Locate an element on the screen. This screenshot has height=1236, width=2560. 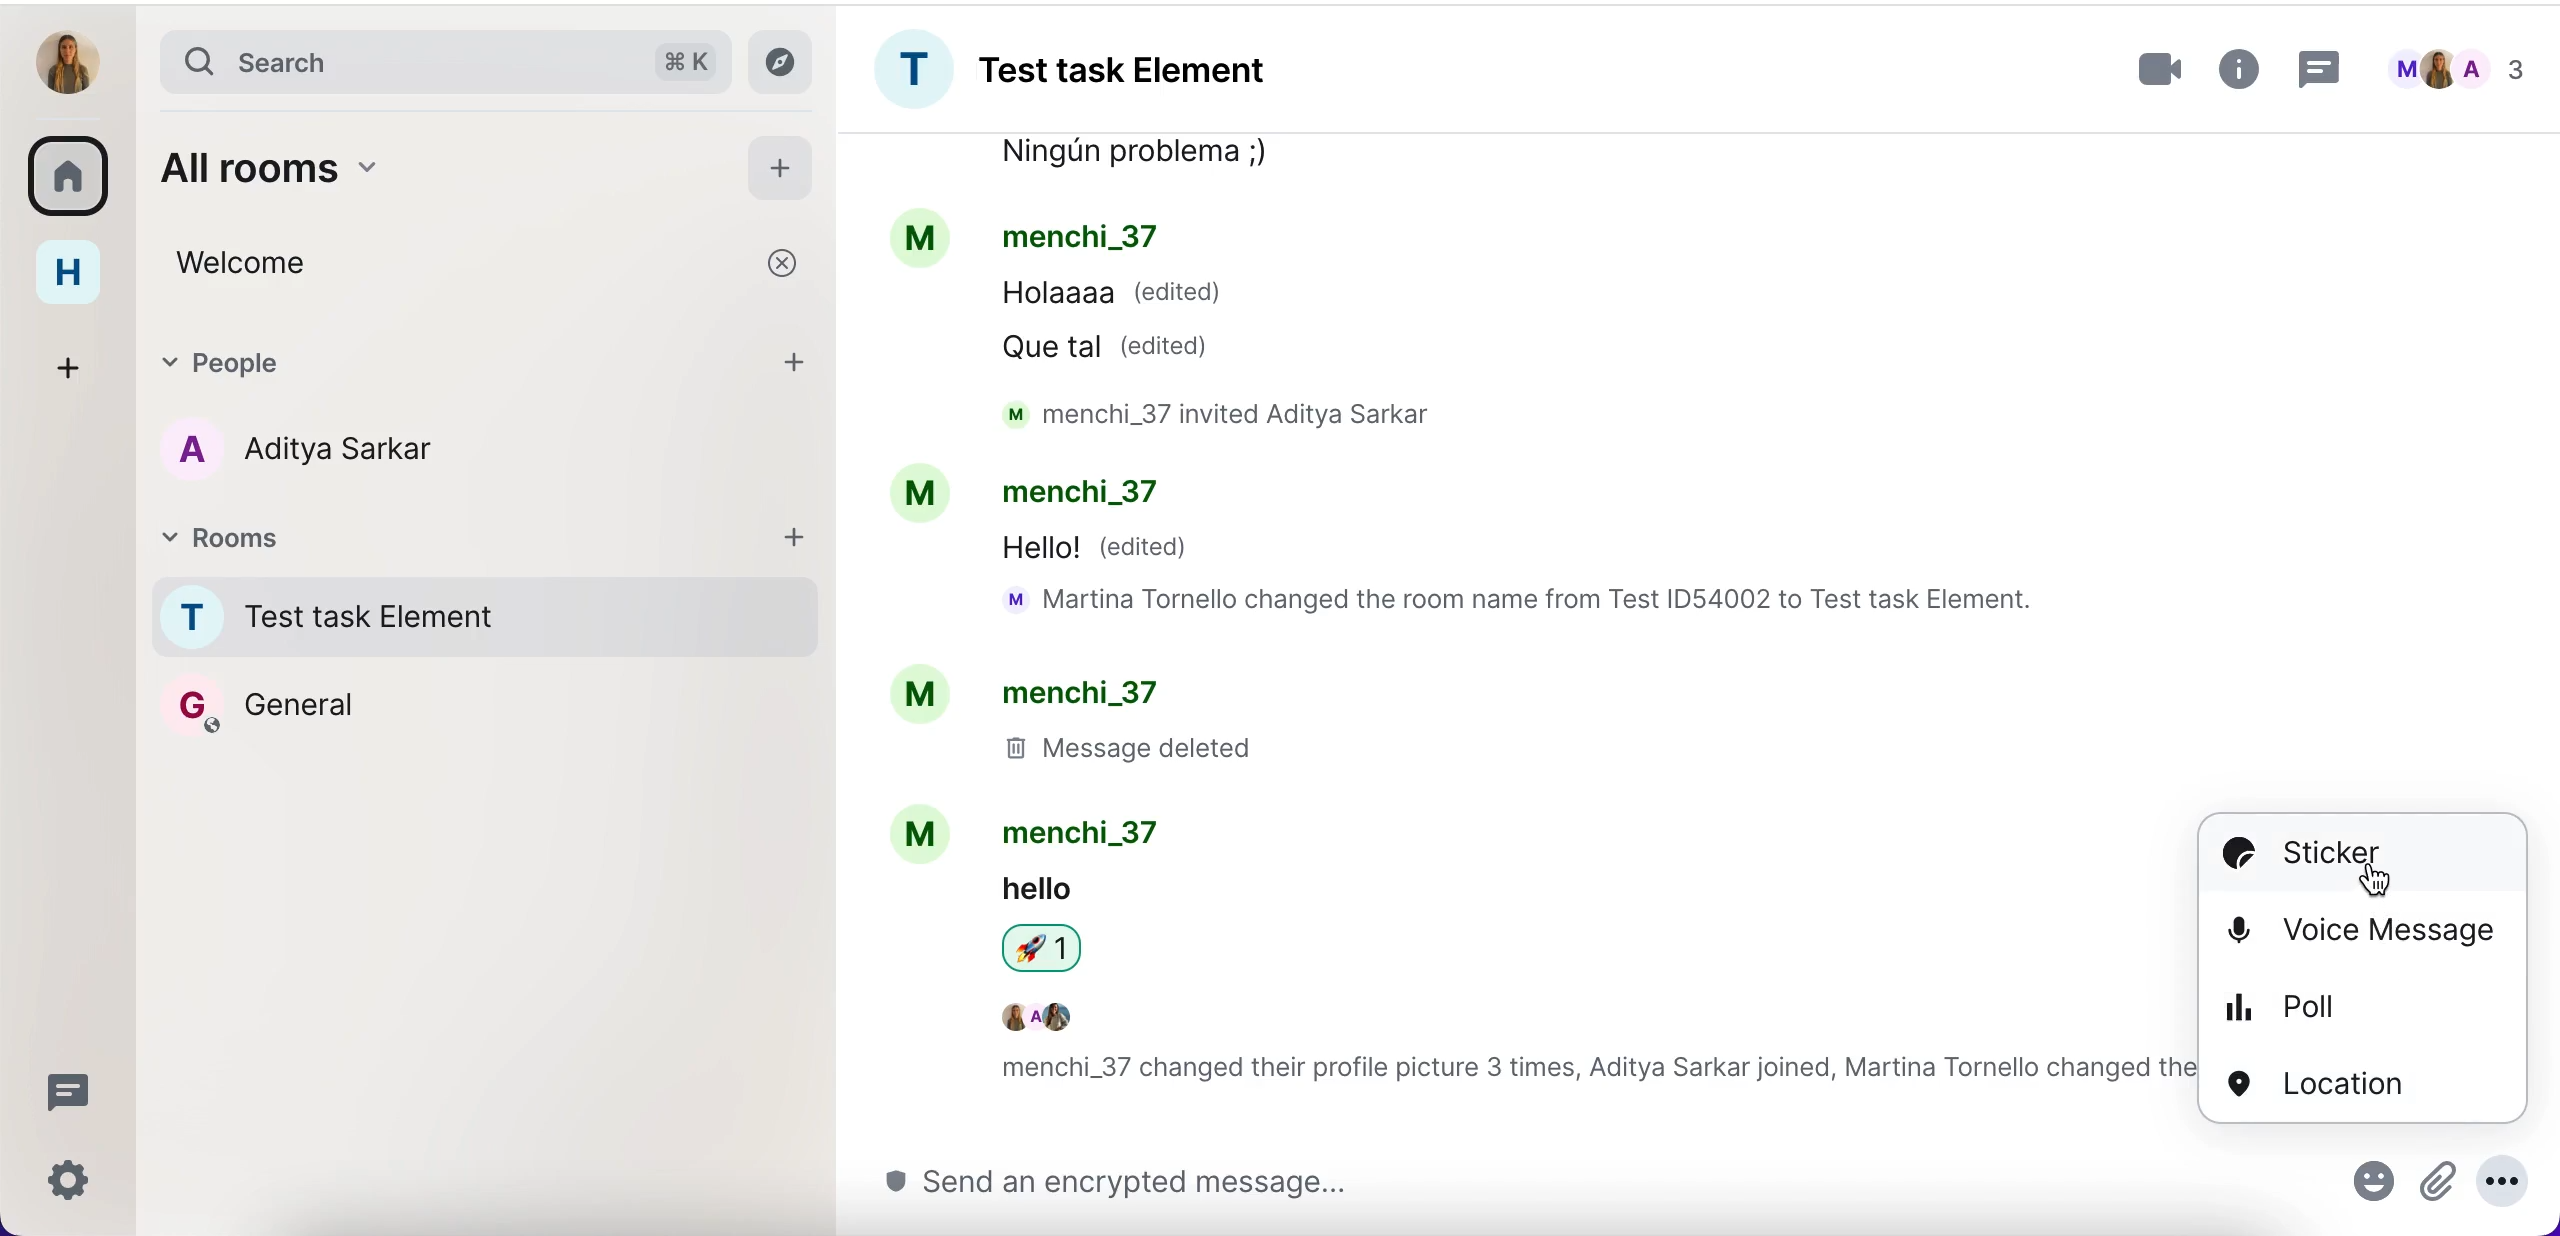
cursor is located at coordinates (2377, 878).